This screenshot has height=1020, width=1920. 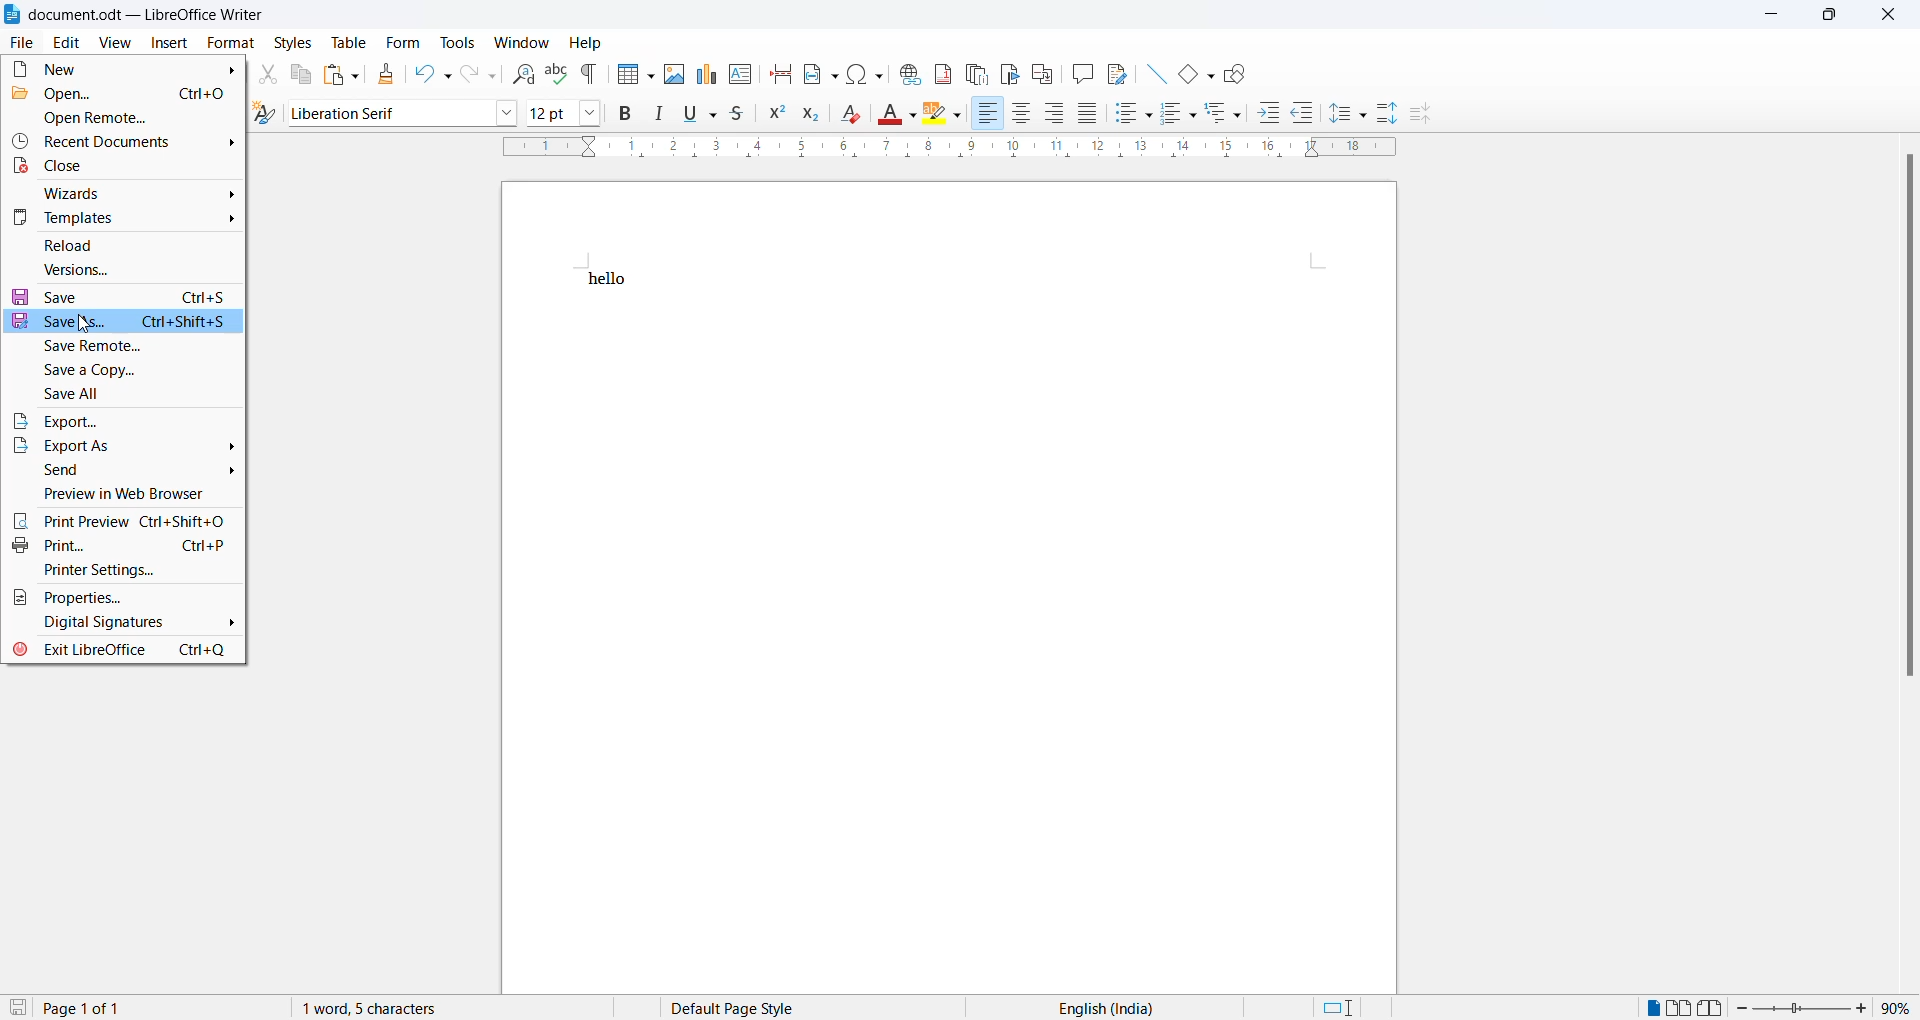 What do you see at coordinates (231, 43) in the screenshot?
I see `Format` at bounding box center [231, 43].